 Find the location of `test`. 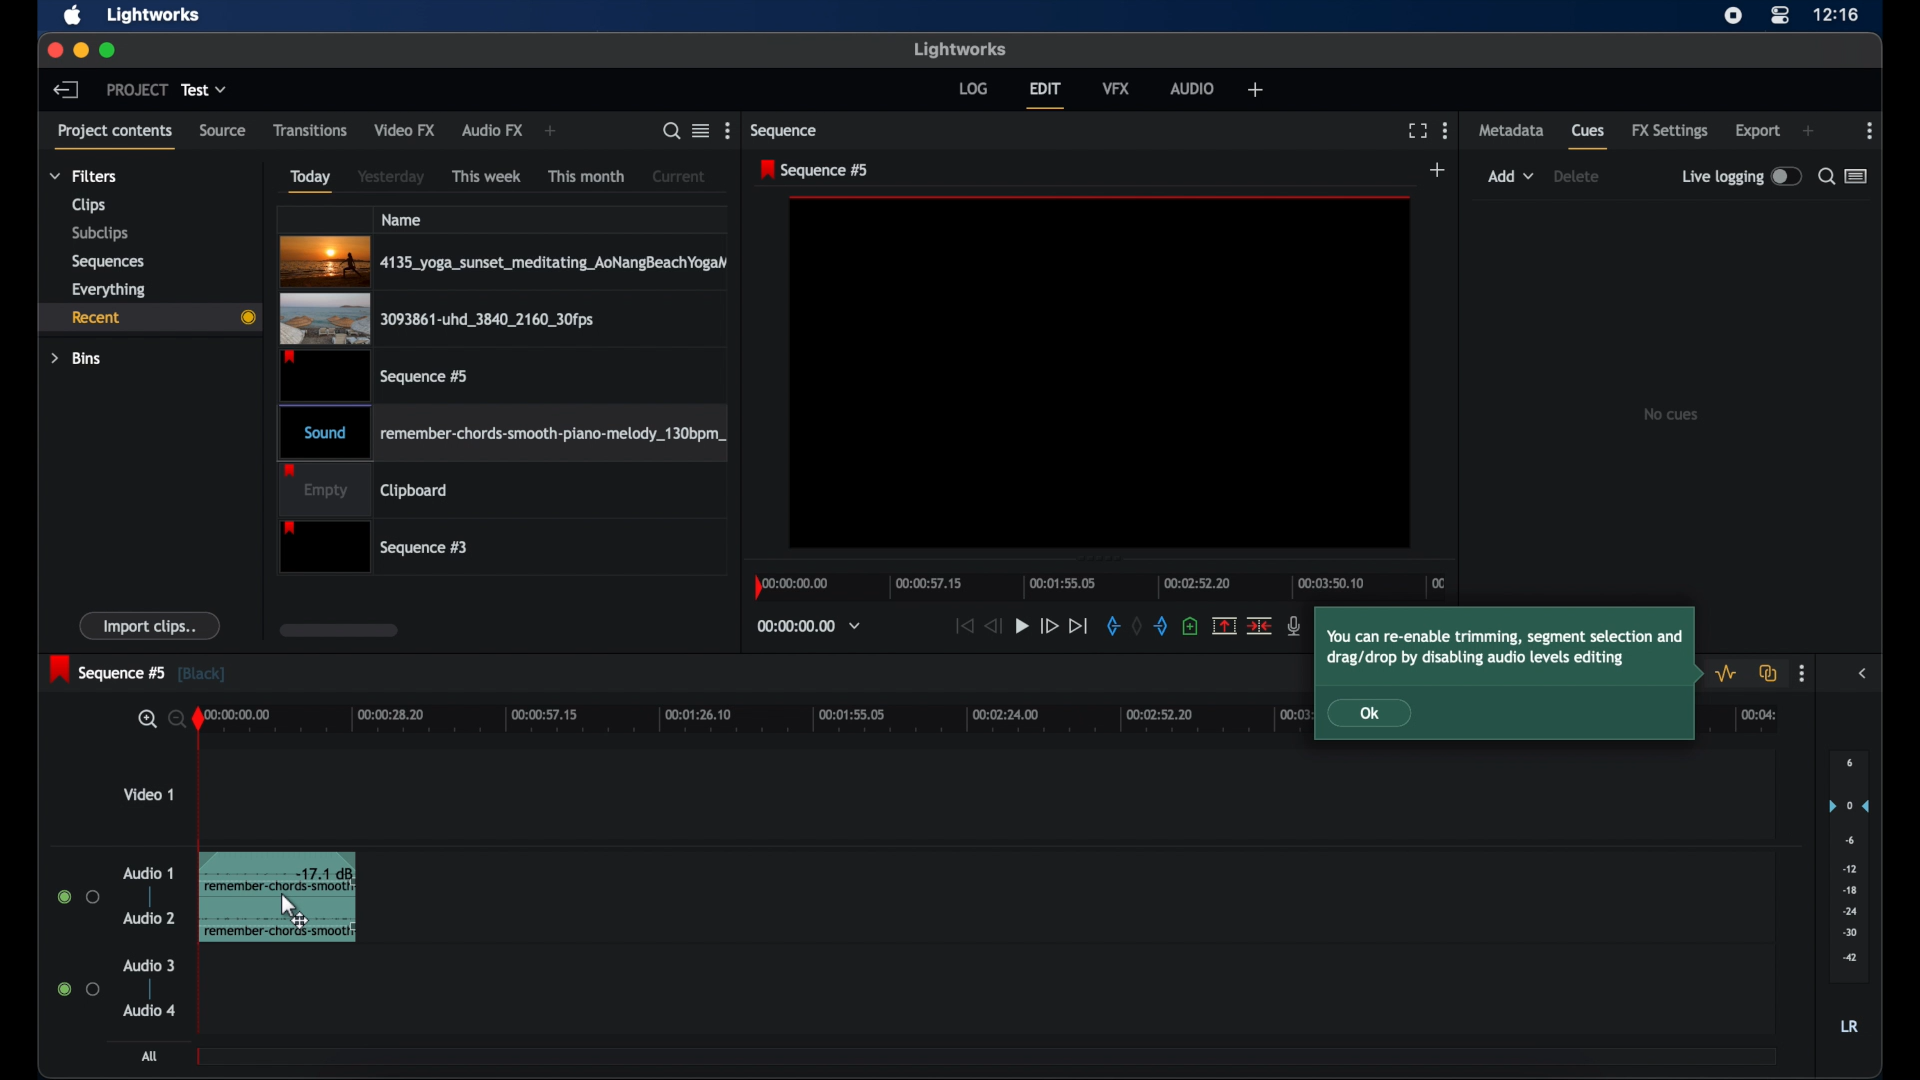

test is located at coordinates (206, 90).